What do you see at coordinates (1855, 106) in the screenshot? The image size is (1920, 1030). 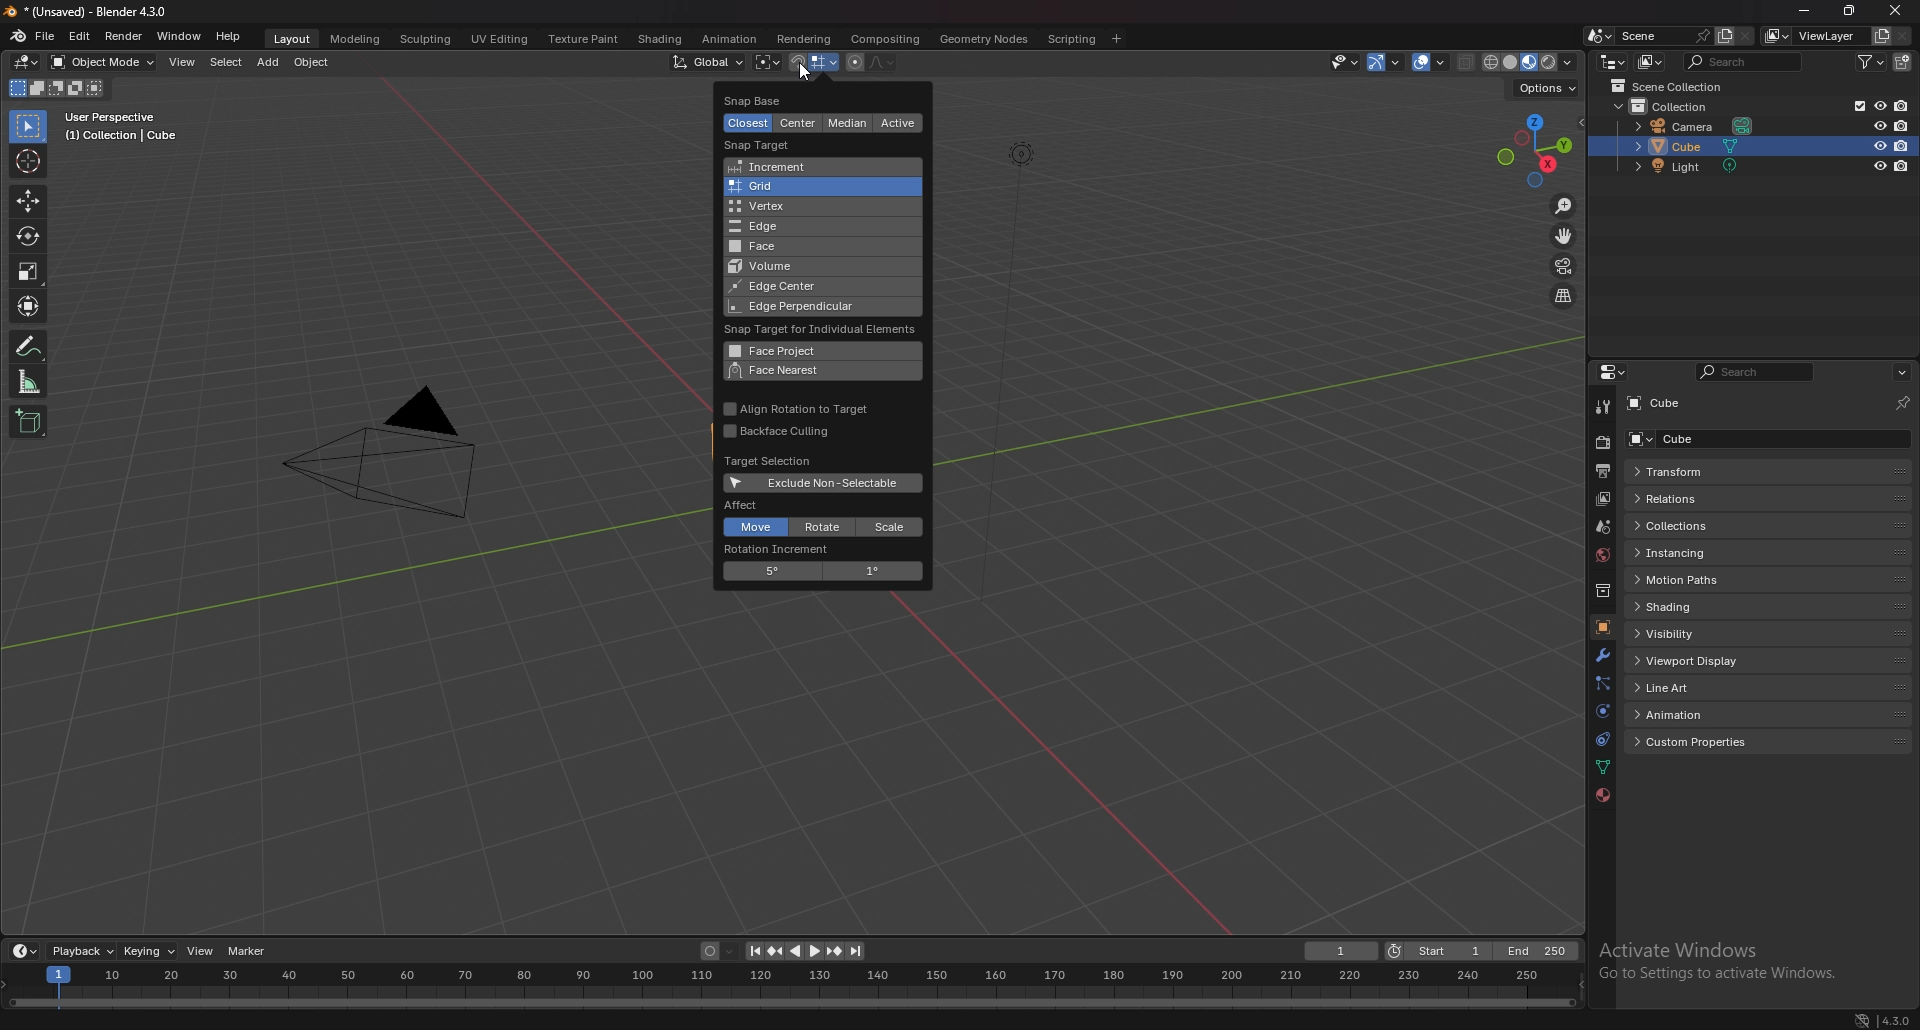 I see `exclude from view layer` at bounding box center [1855, 106].